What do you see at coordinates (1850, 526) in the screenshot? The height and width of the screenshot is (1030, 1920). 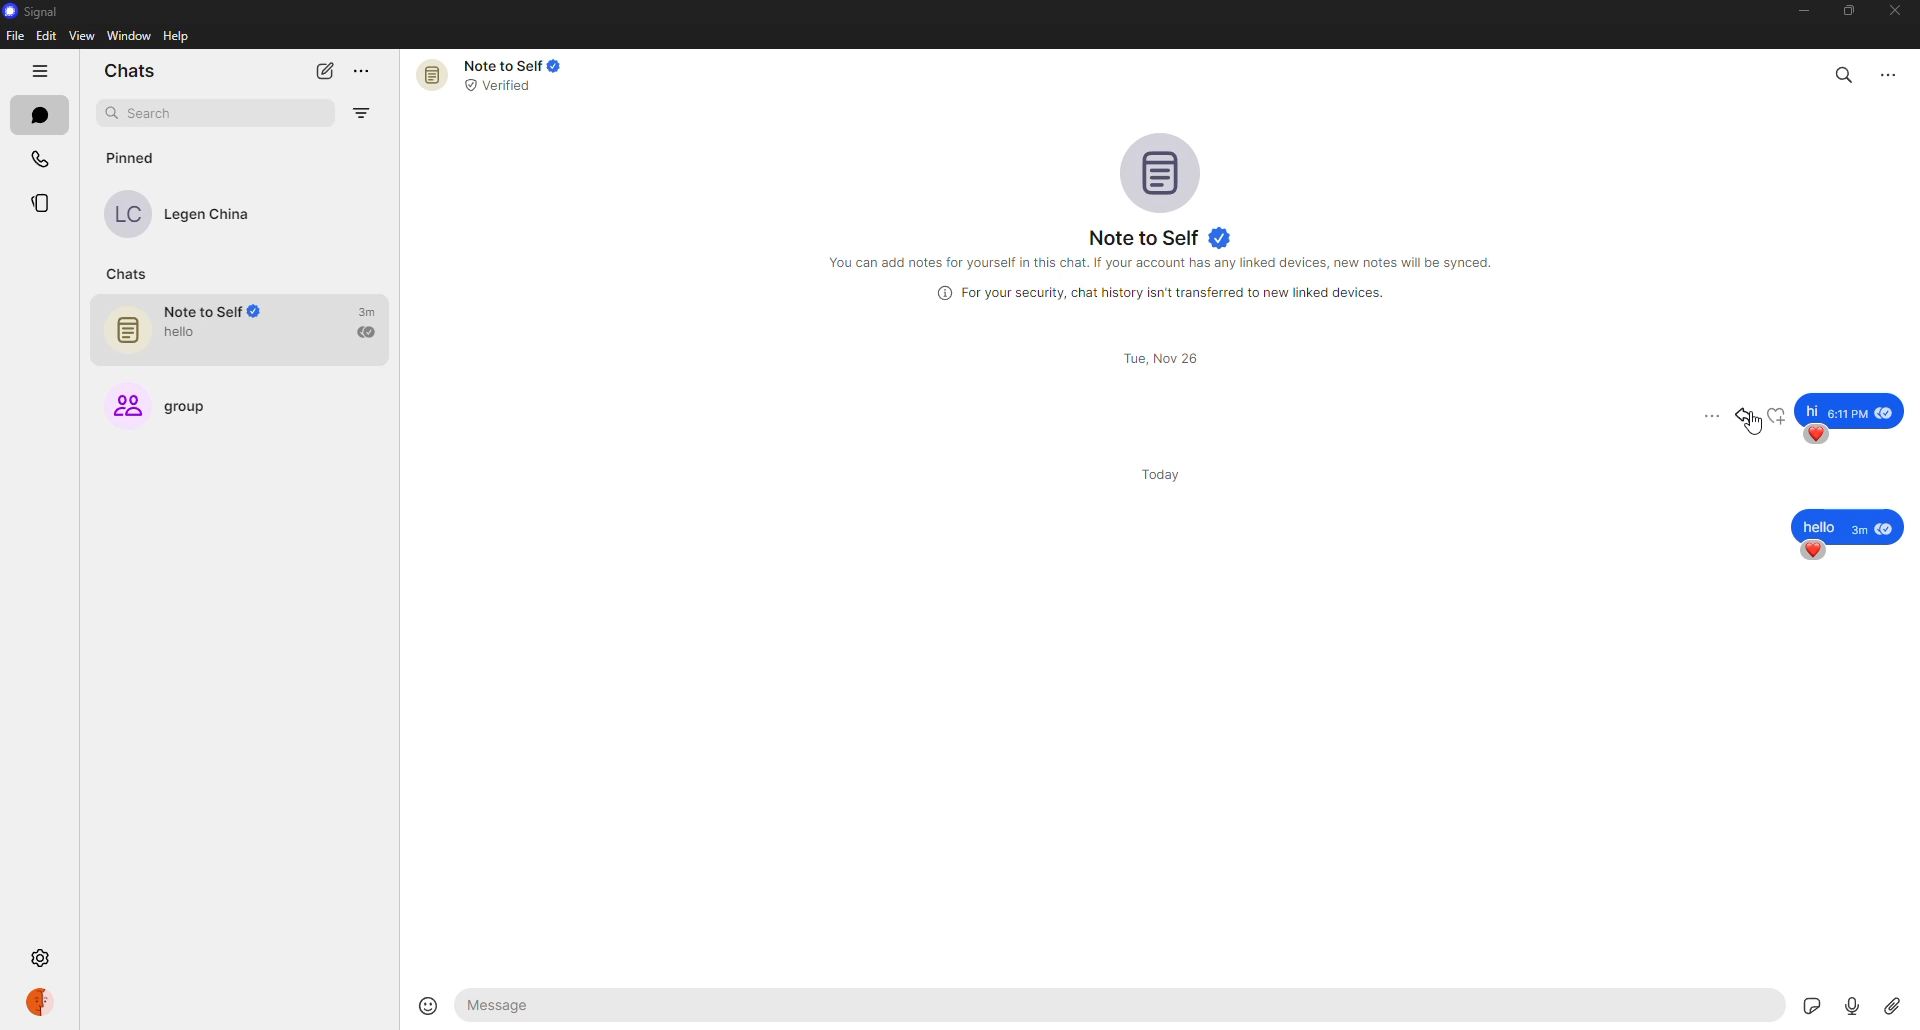 I see `message` at bounding box center [1850, 526].